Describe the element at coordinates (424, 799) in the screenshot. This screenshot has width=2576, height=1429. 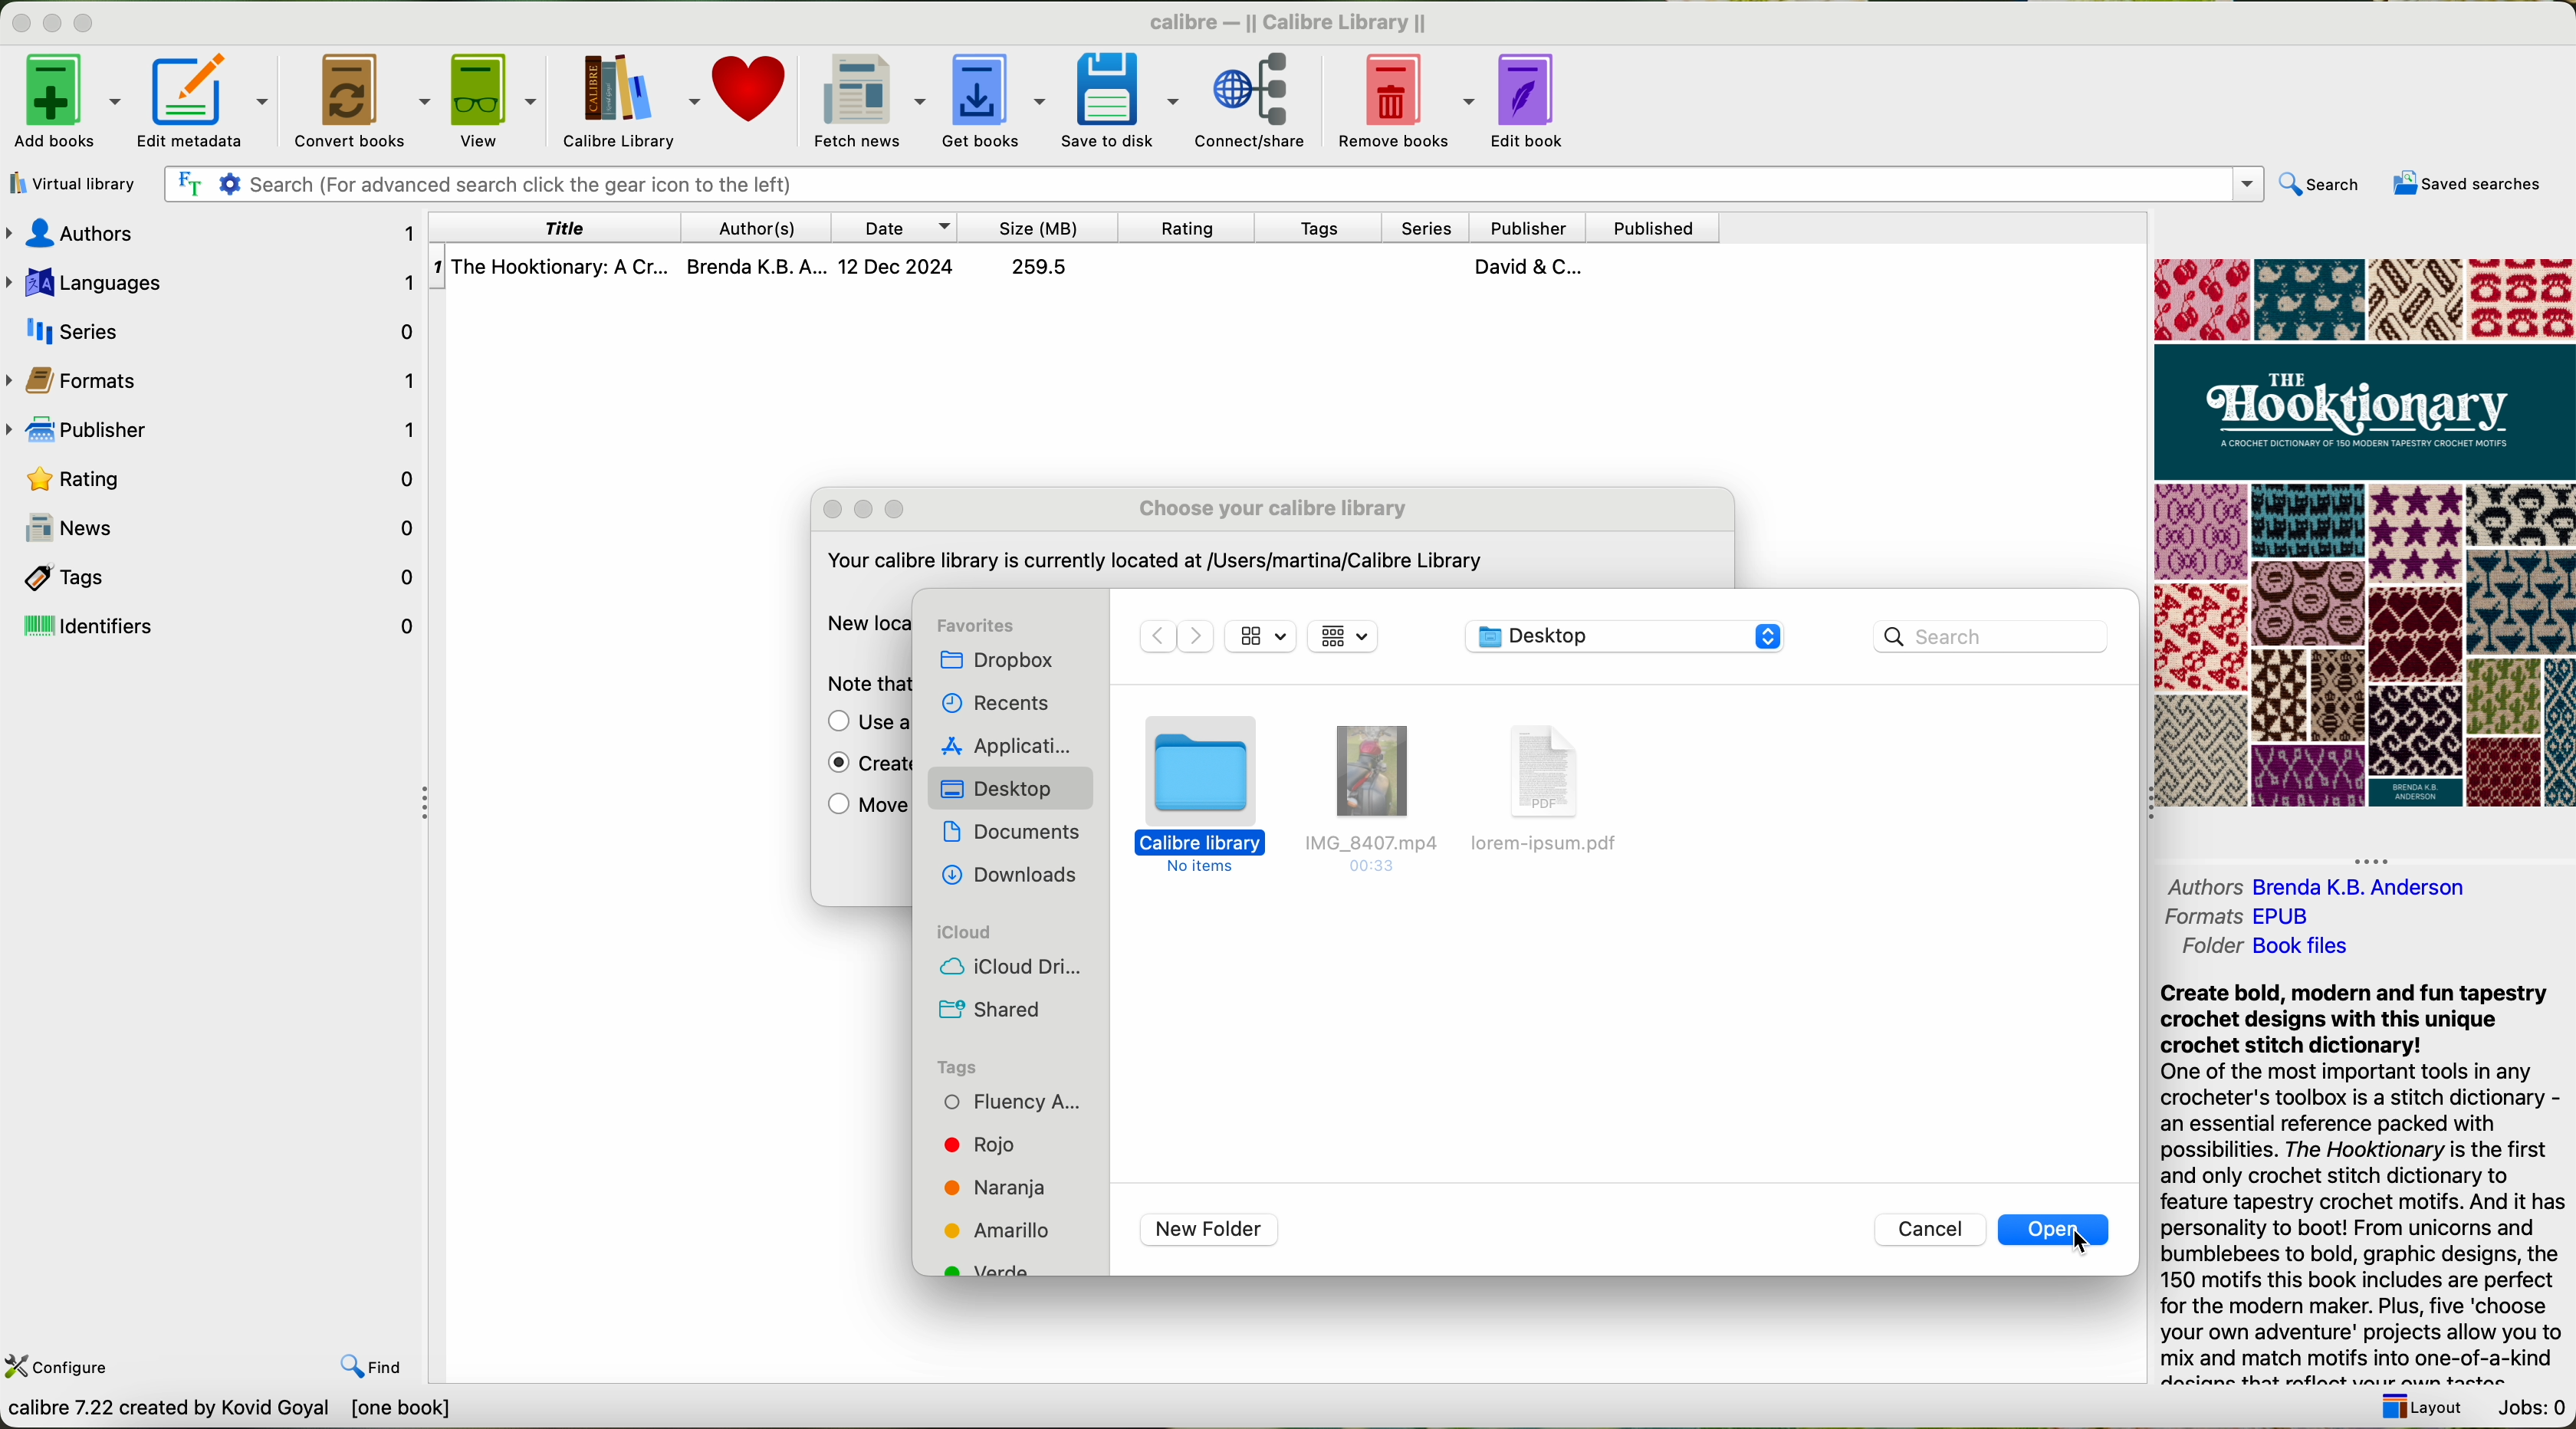
I see `hide` at that location.